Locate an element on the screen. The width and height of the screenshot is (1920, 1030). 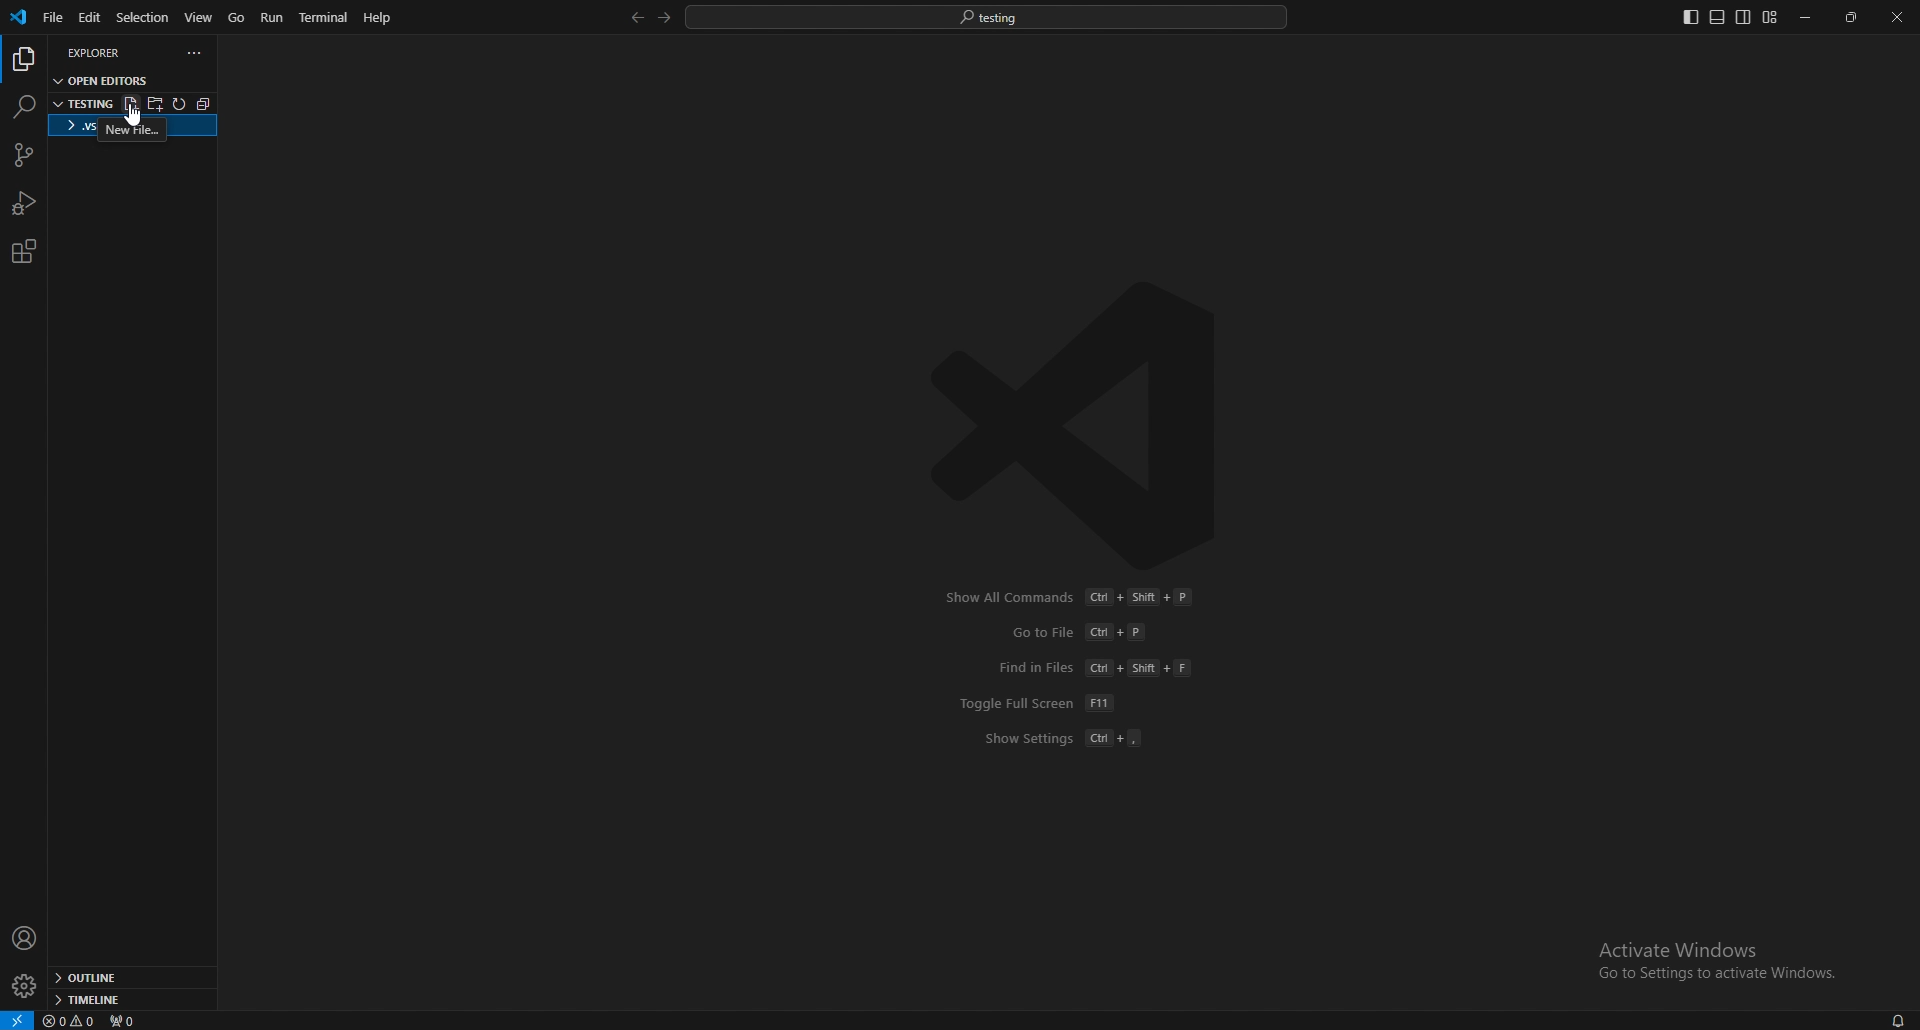
search bar is located at coordinates (987, 16).